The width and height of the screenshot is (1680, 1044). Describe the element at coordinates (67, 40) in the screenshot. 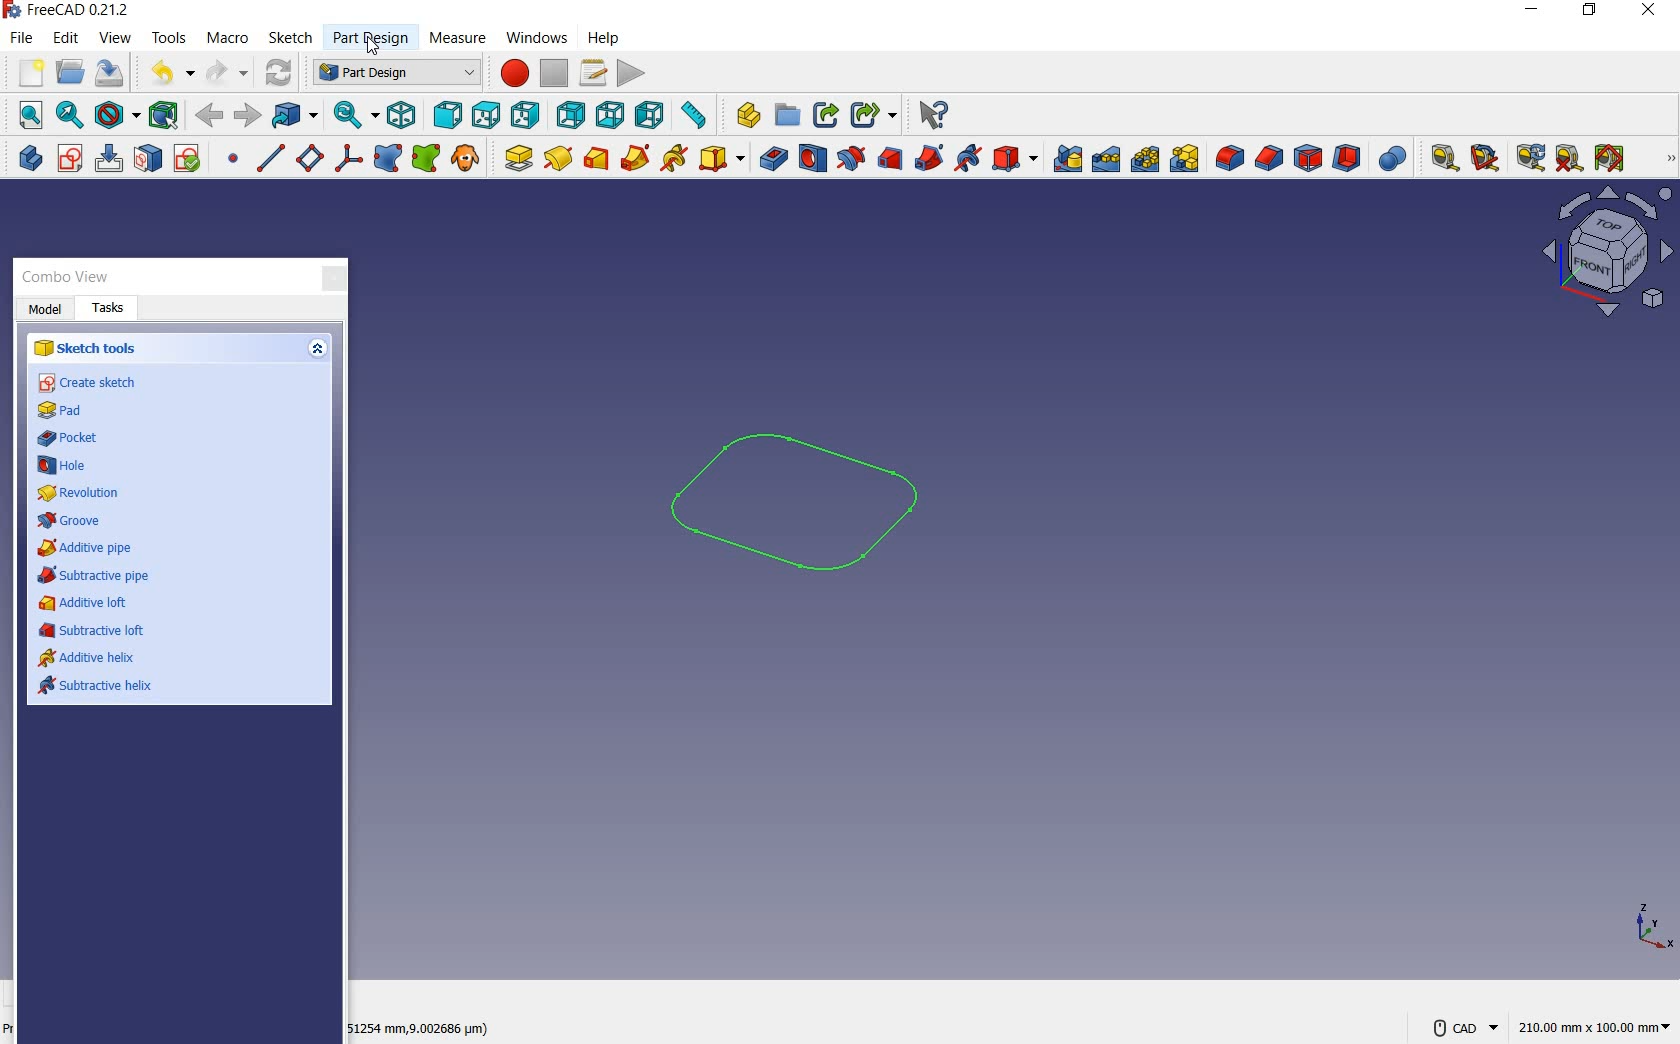

I see `edit` at that location.